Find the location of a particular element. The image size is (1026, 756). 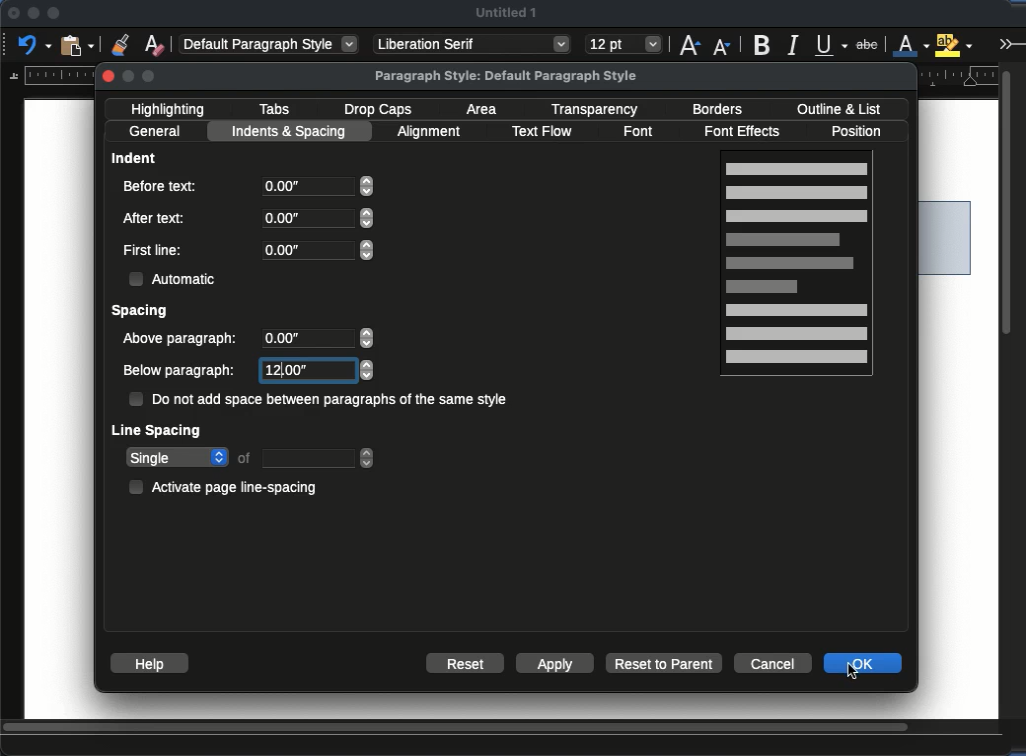

borders is located at coordinates (716, 110).